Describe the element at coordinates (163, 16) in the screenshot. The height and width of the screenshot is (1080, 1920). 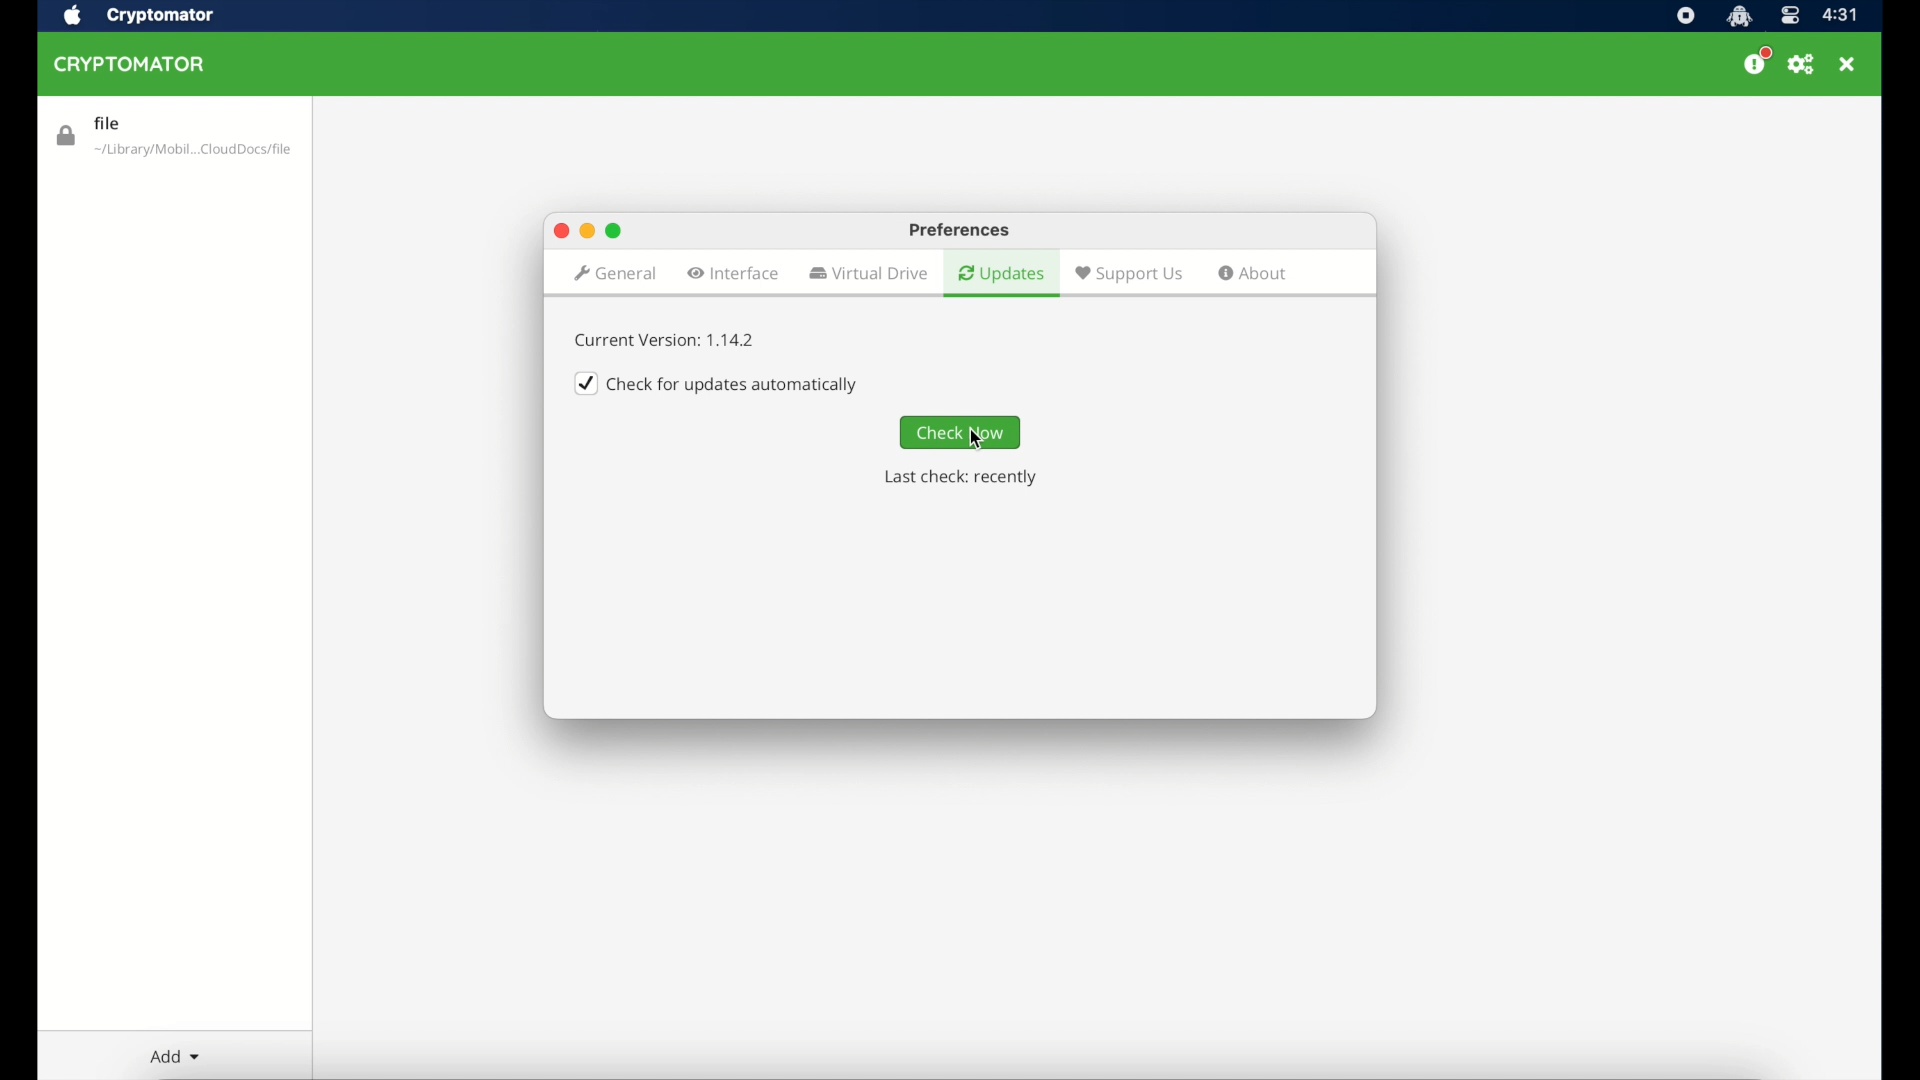
I see `cryptomator` at that location.